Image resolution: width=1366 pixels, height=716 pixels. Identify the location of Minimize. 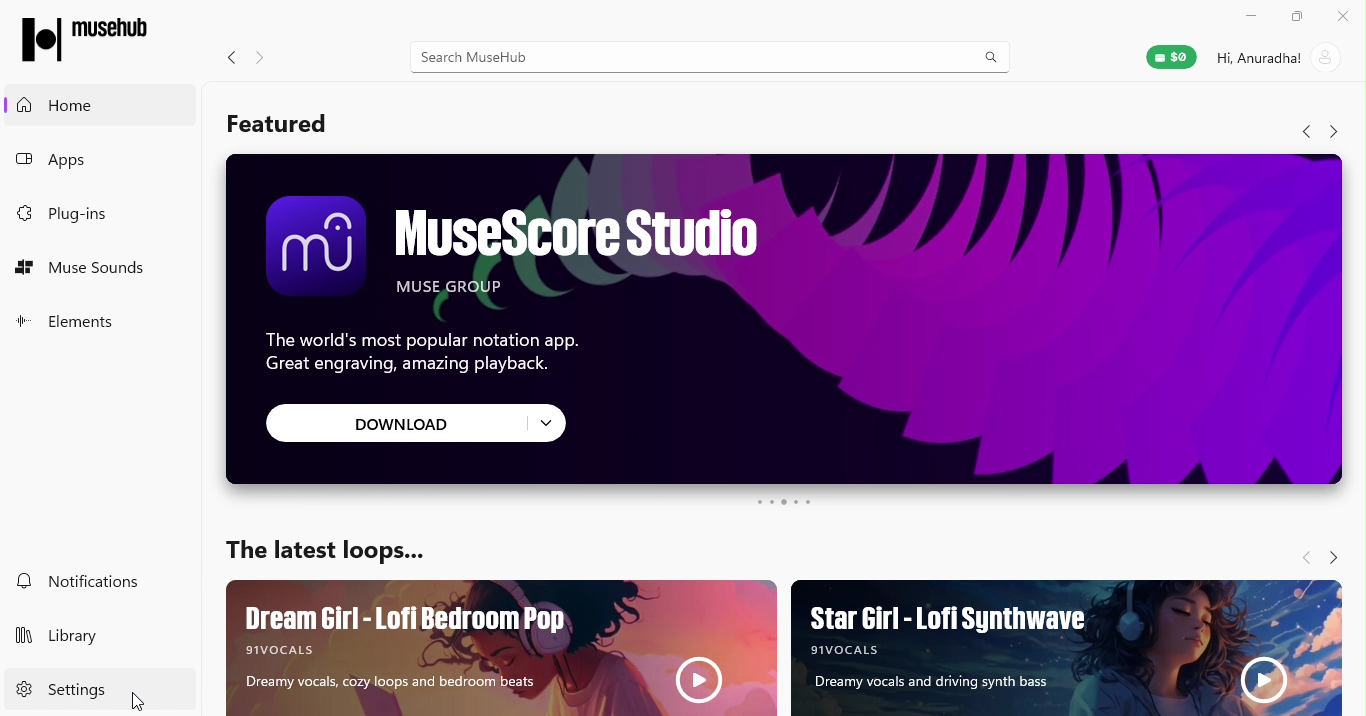
(1245, 18).